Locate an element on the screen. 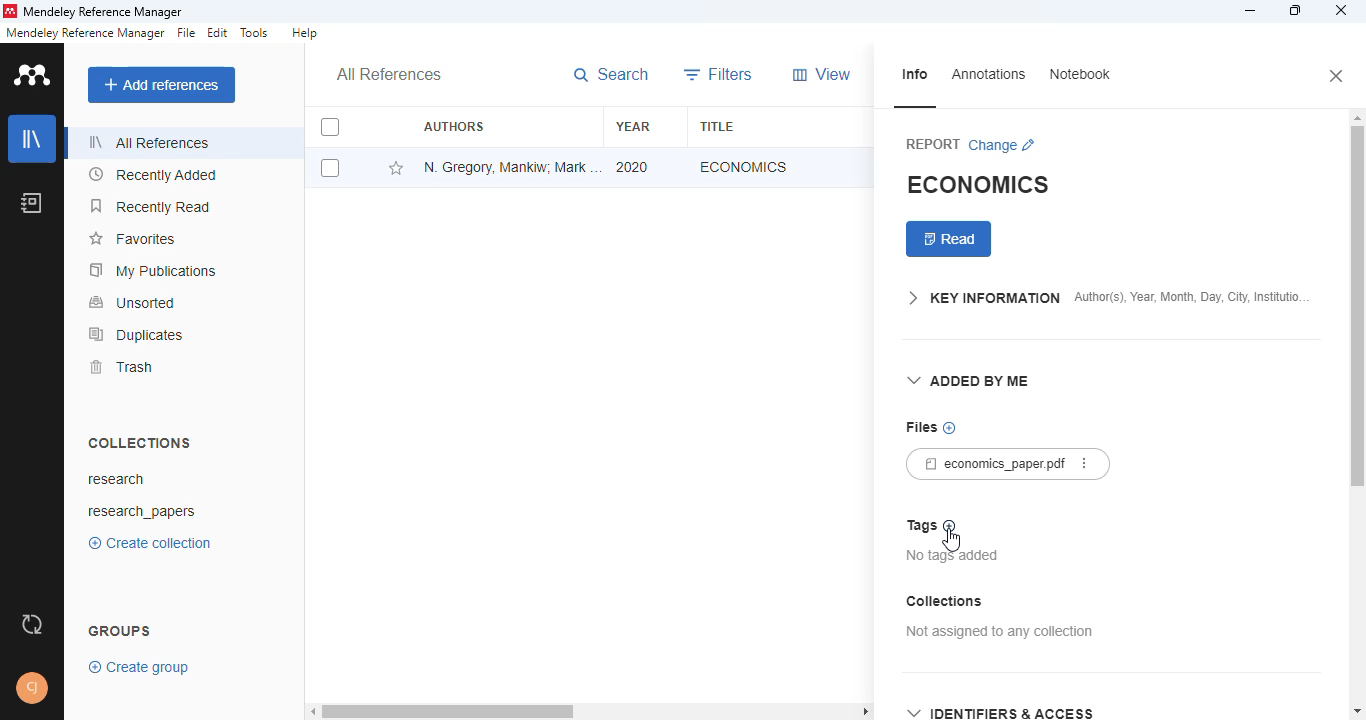 Image resolution: width=1366 pixels, height=720 pixels. collections is located at coordinates (140, 444).